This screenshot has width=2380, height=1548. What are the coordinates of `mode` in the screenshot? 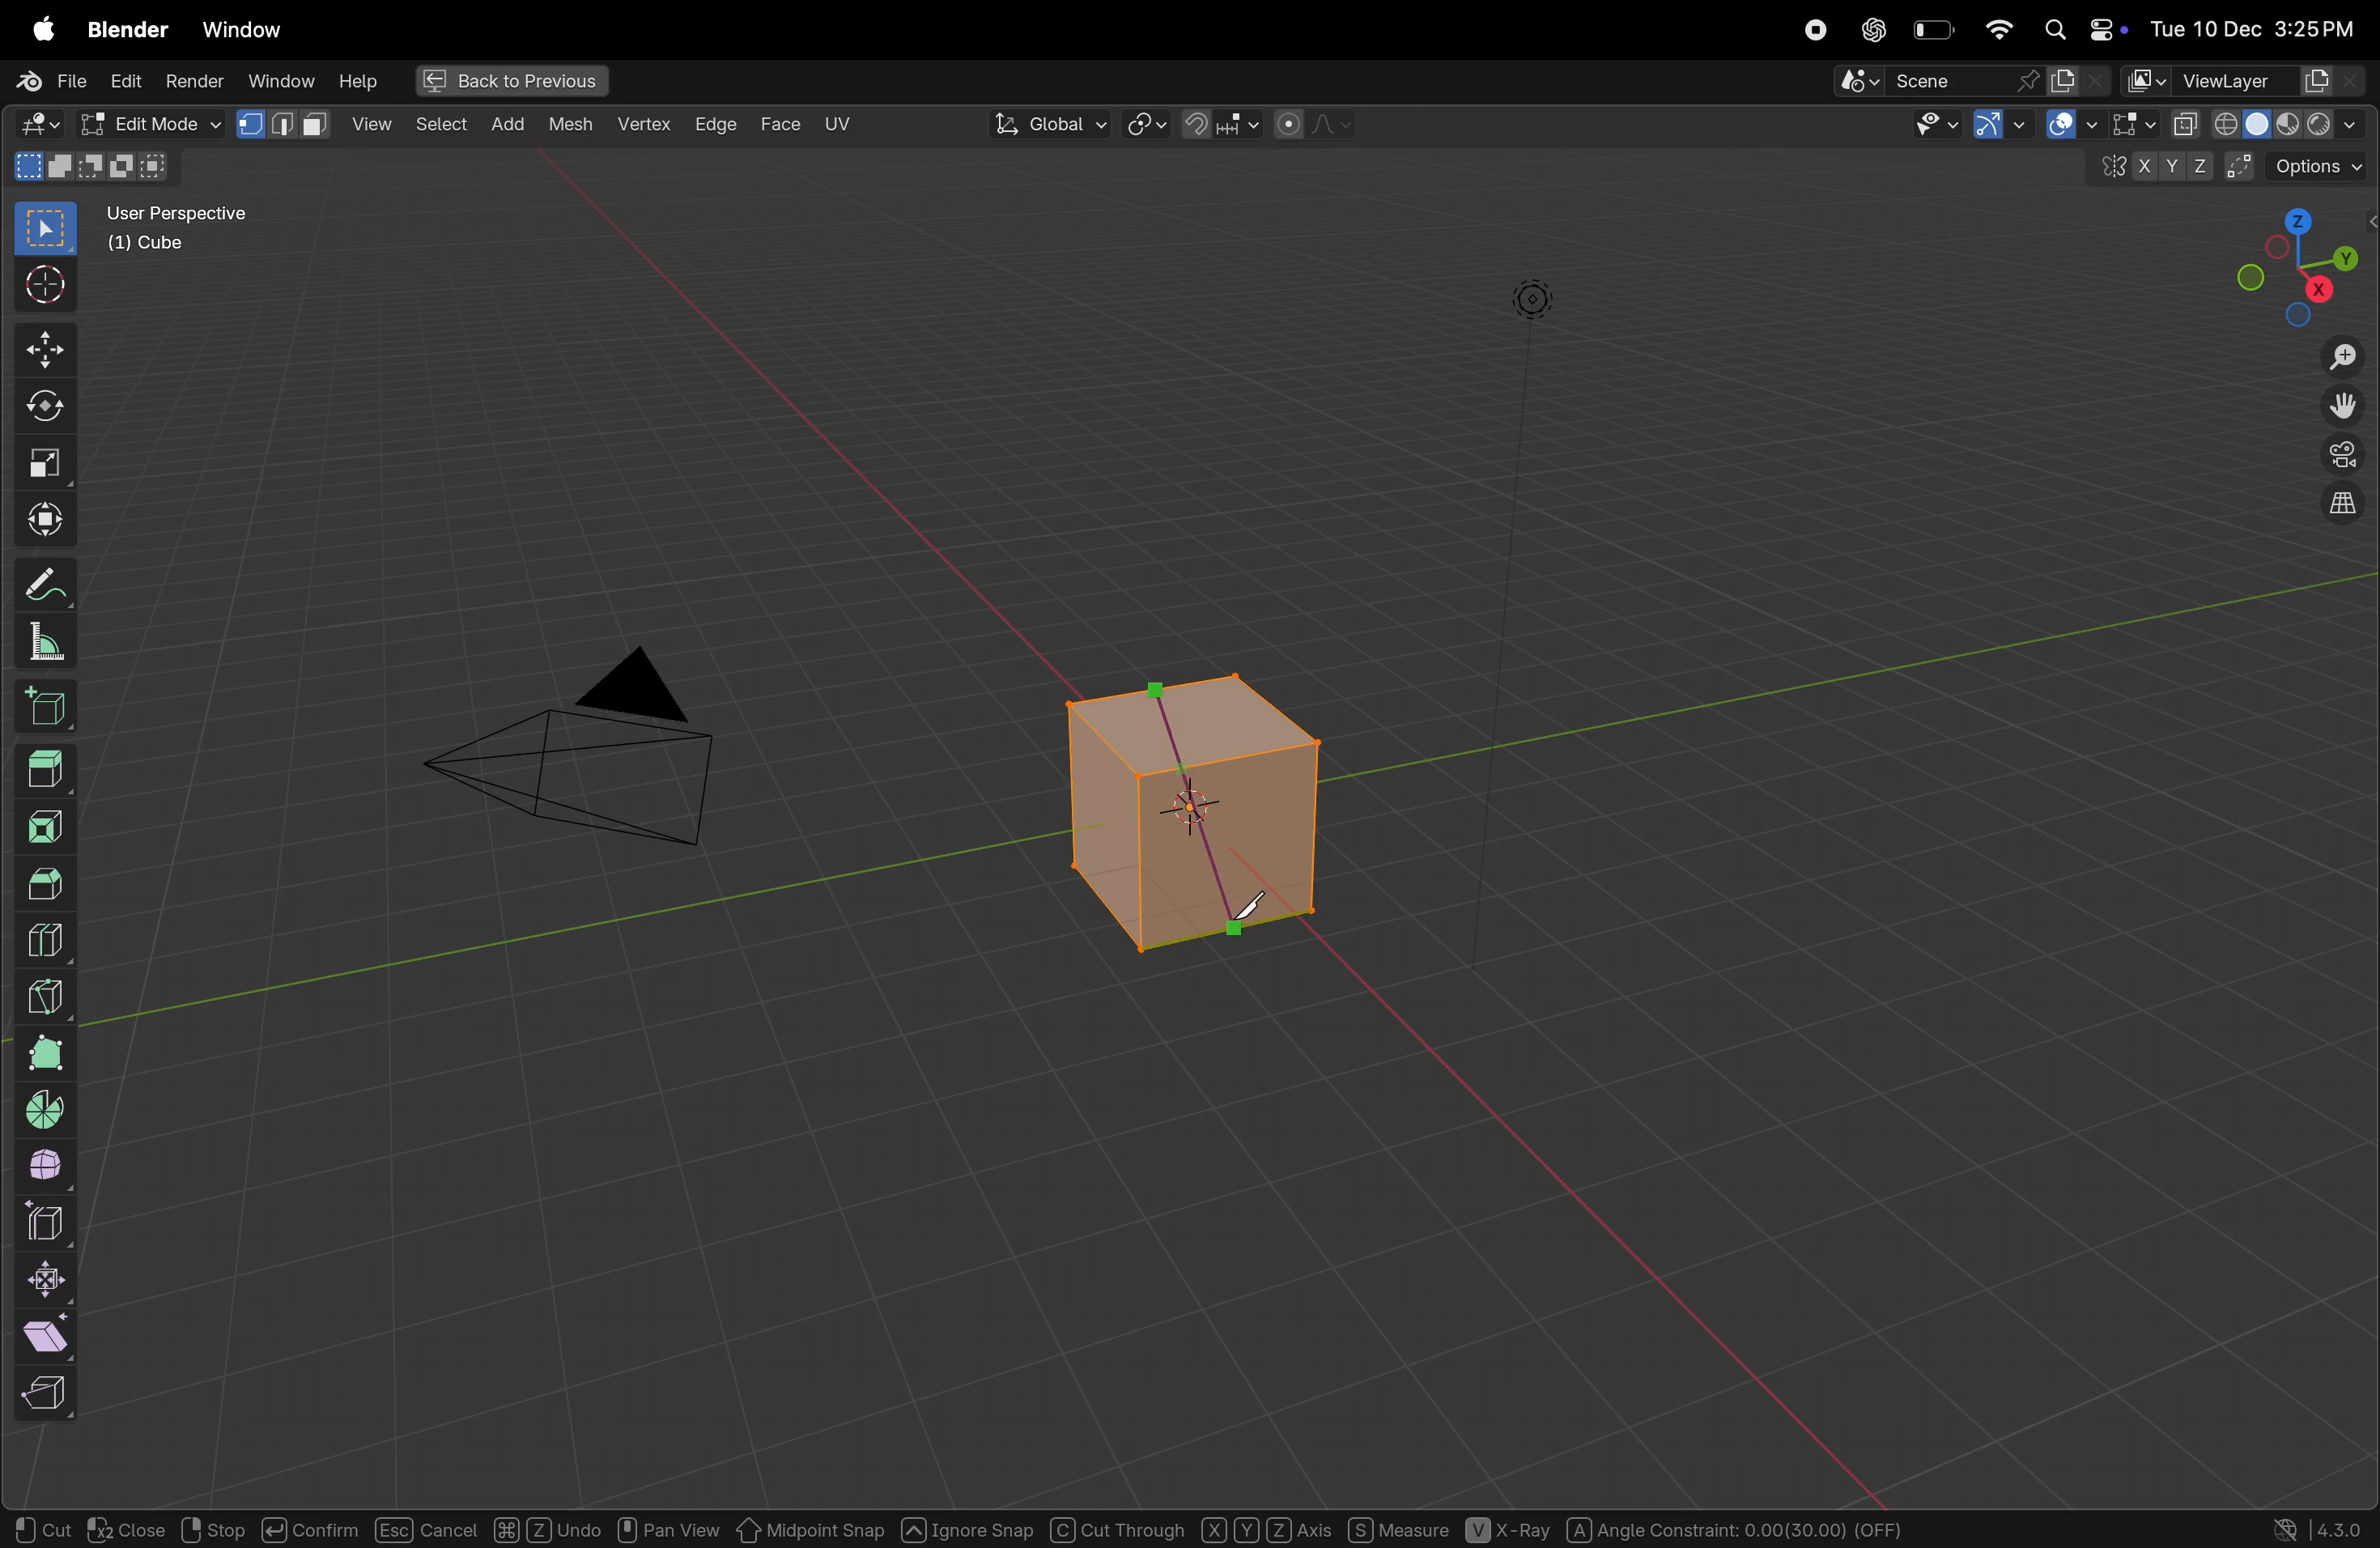 It's located at (96, 167).